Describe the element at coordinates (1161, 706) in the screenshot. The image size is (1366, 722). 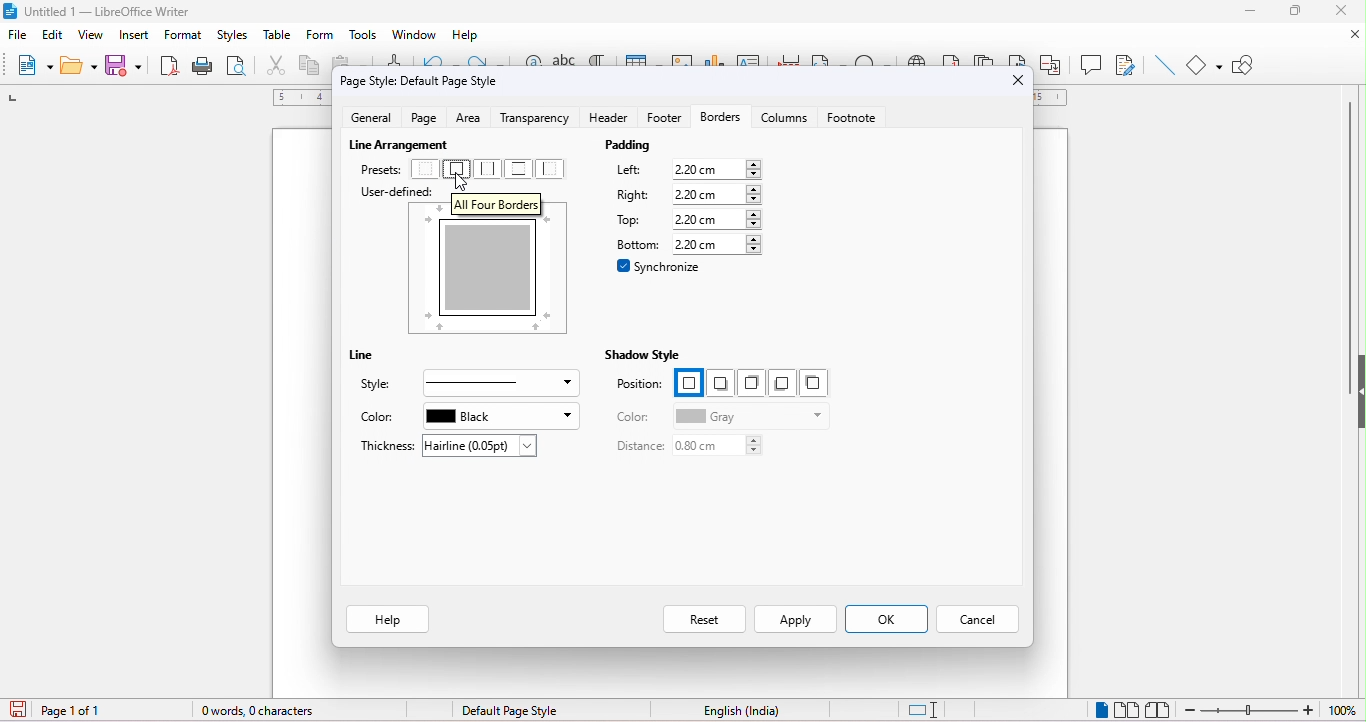
I see `book view` at that location.